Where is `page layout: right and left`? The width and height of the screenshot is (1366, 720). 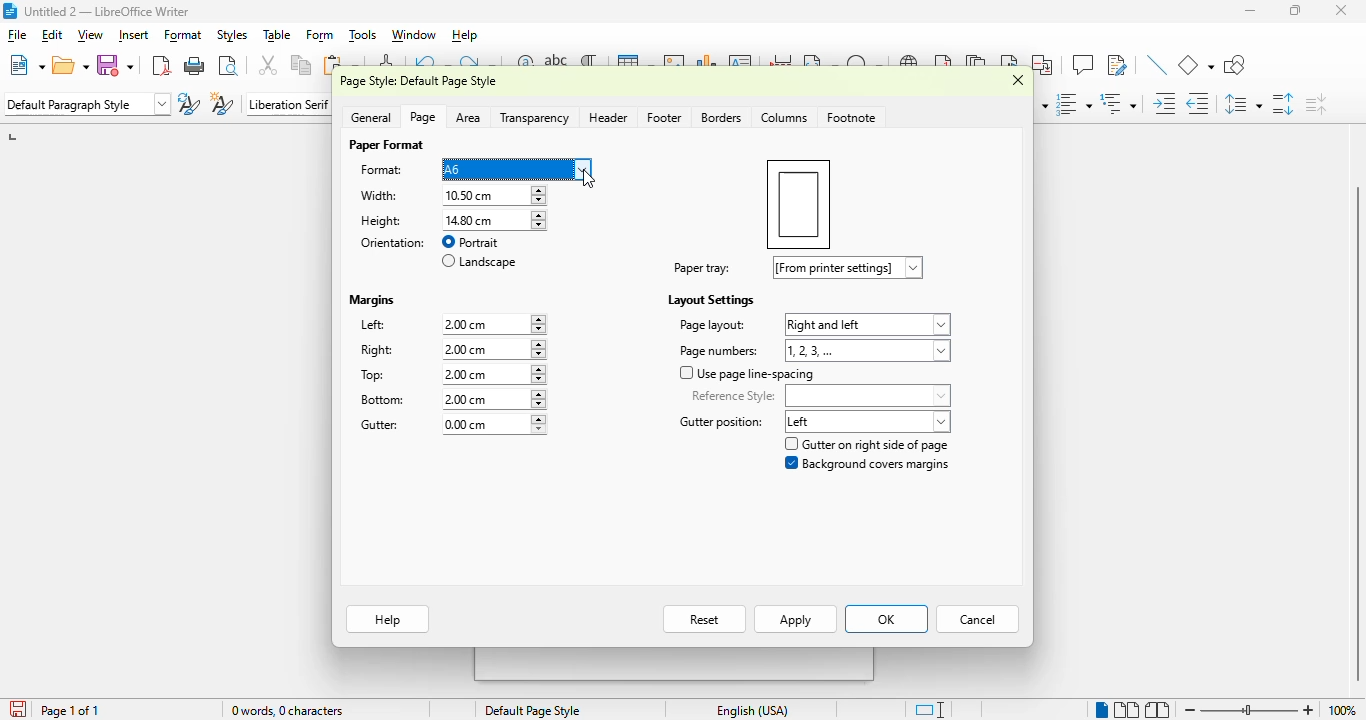 page layout: right and left is located at coordinates (812, 324).